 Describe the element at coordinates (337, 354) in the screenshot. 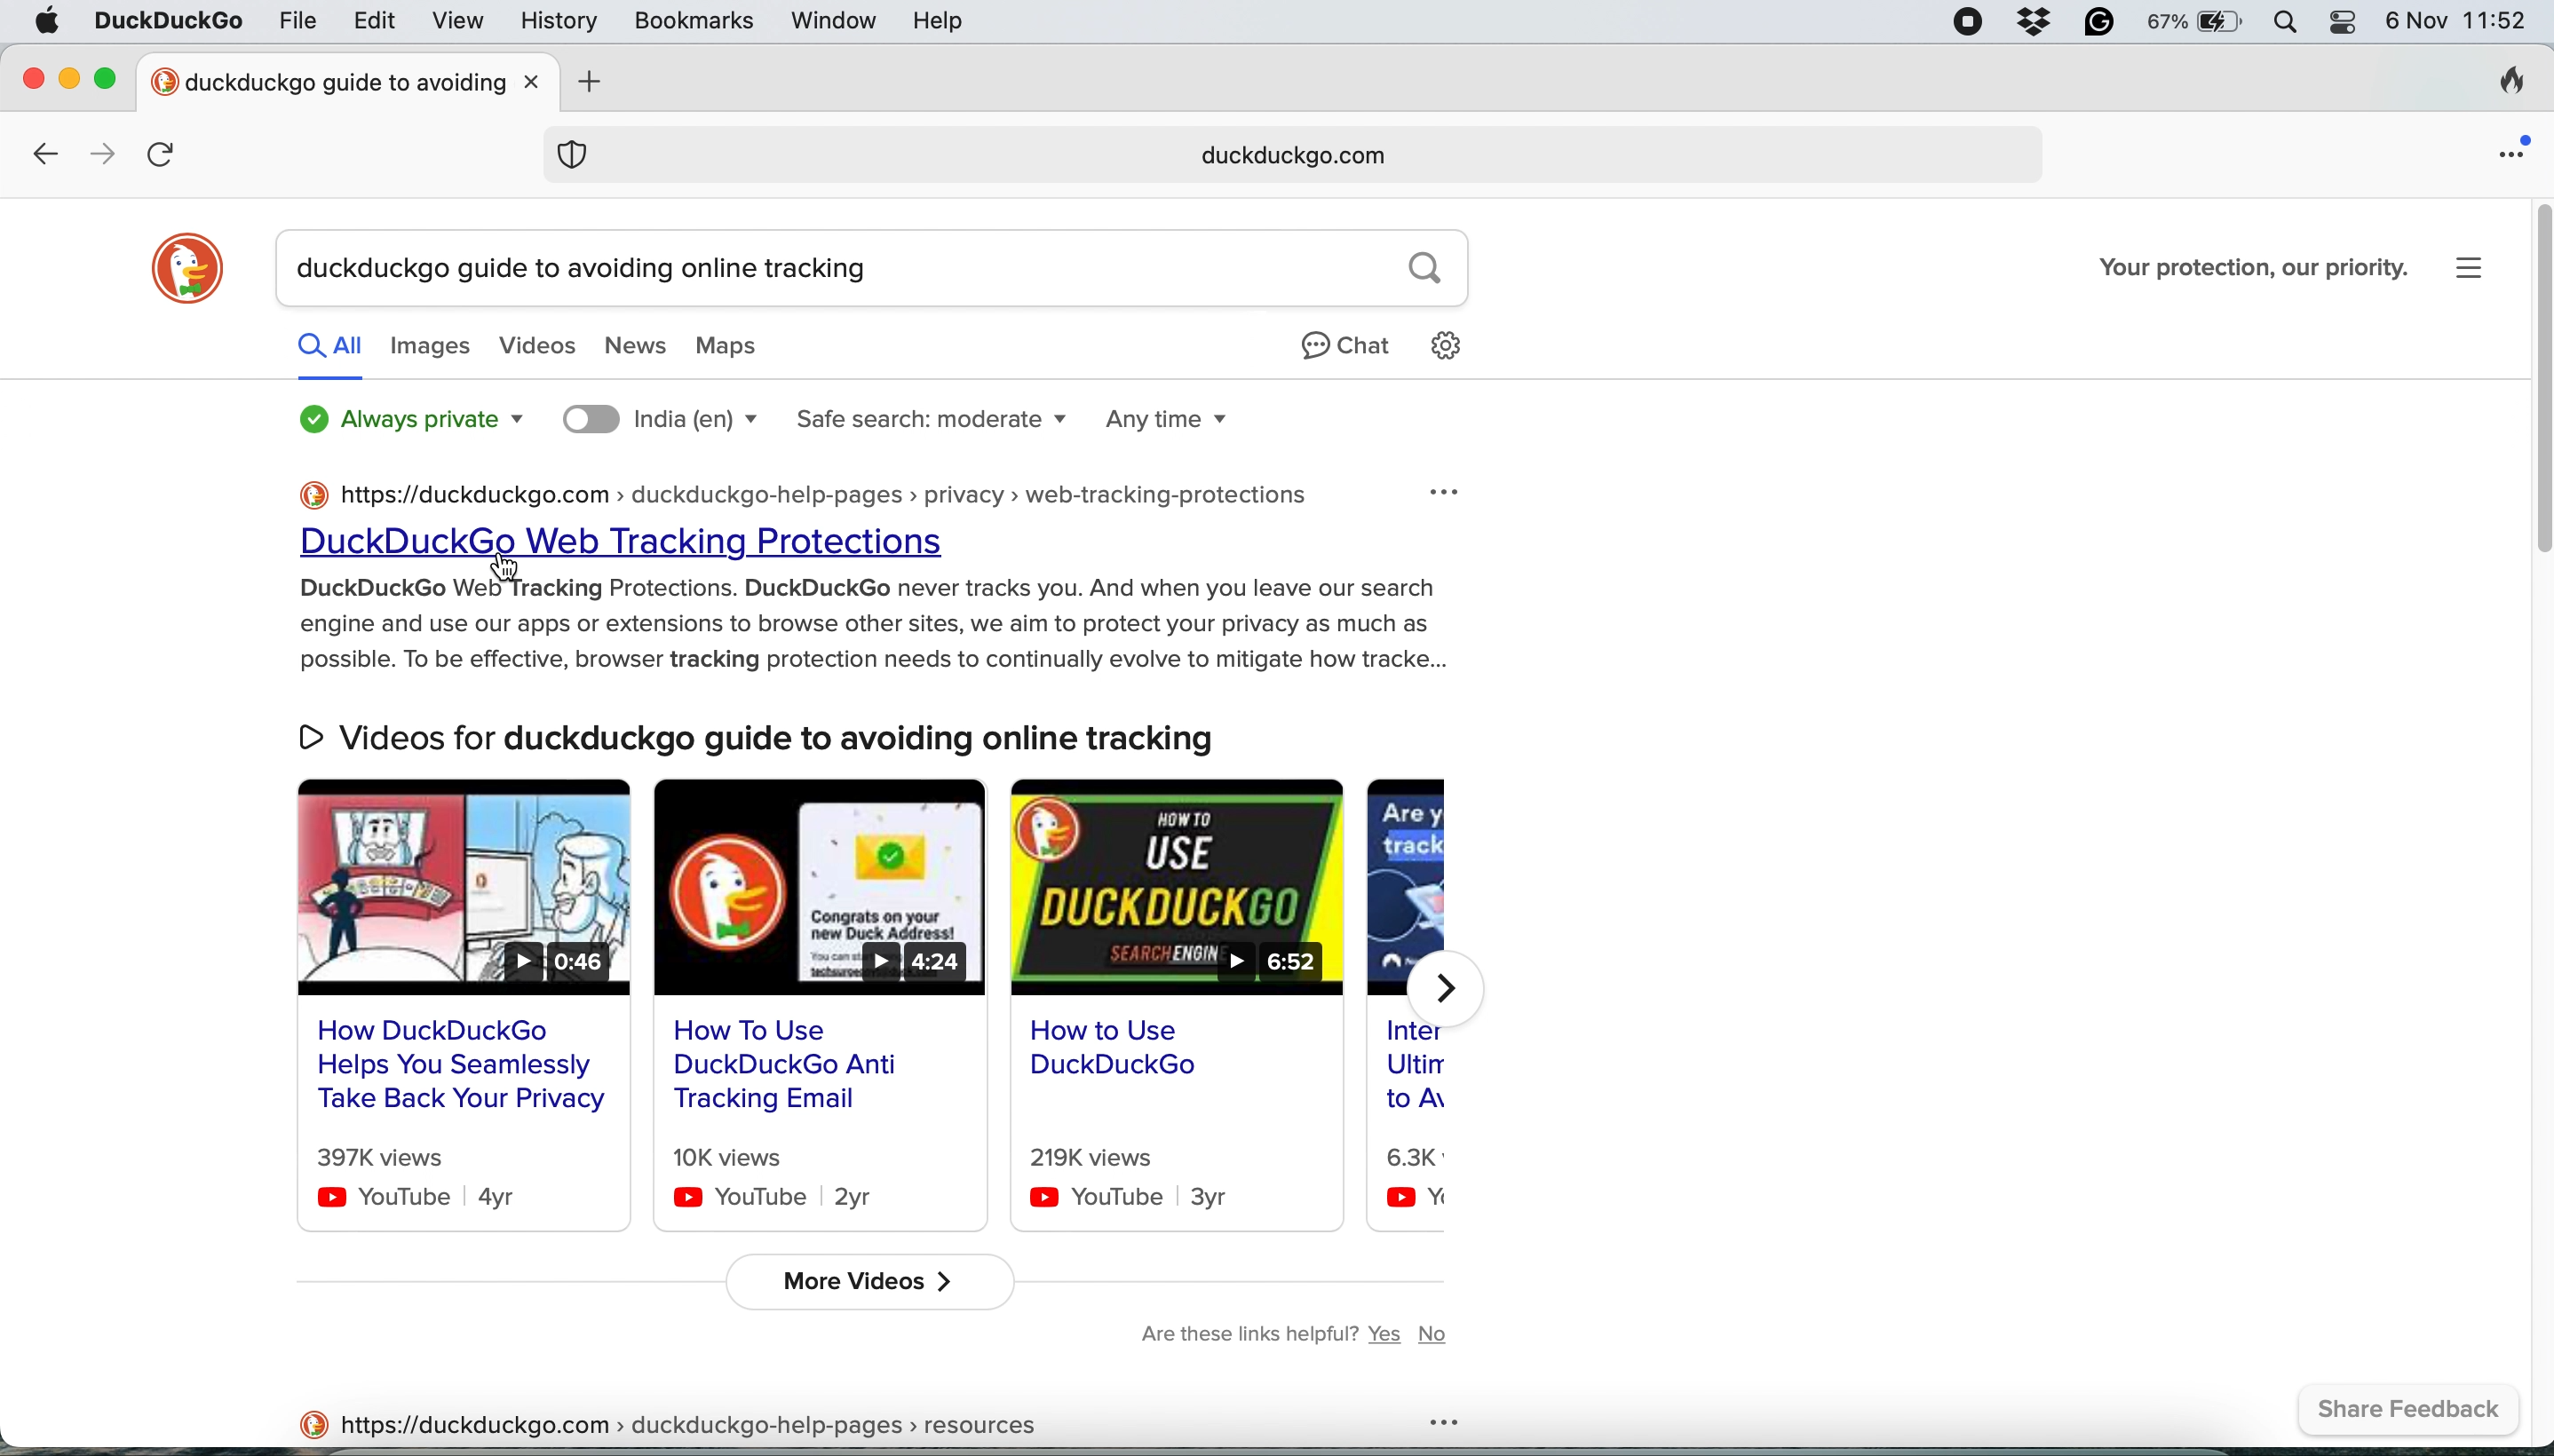

I see `all` at that location.